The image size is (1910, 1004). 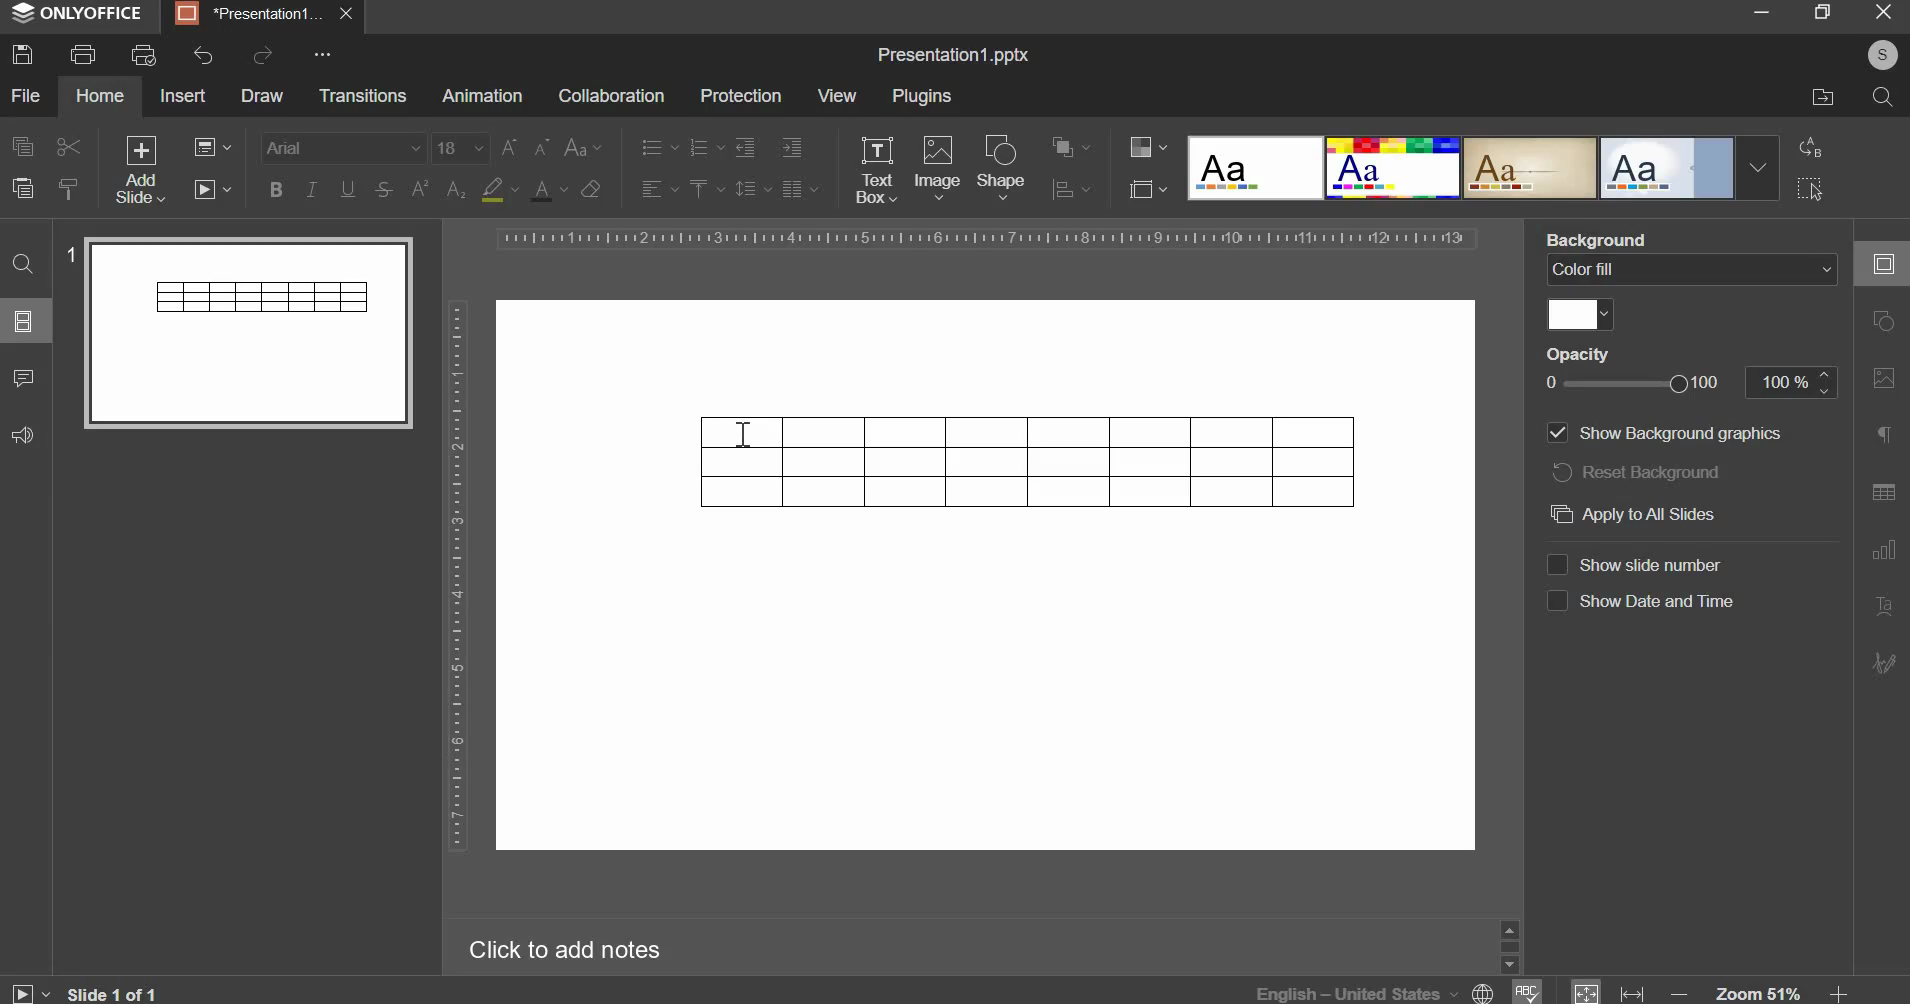 I want to click on opacity percentage, so click(x=1689, y=392).